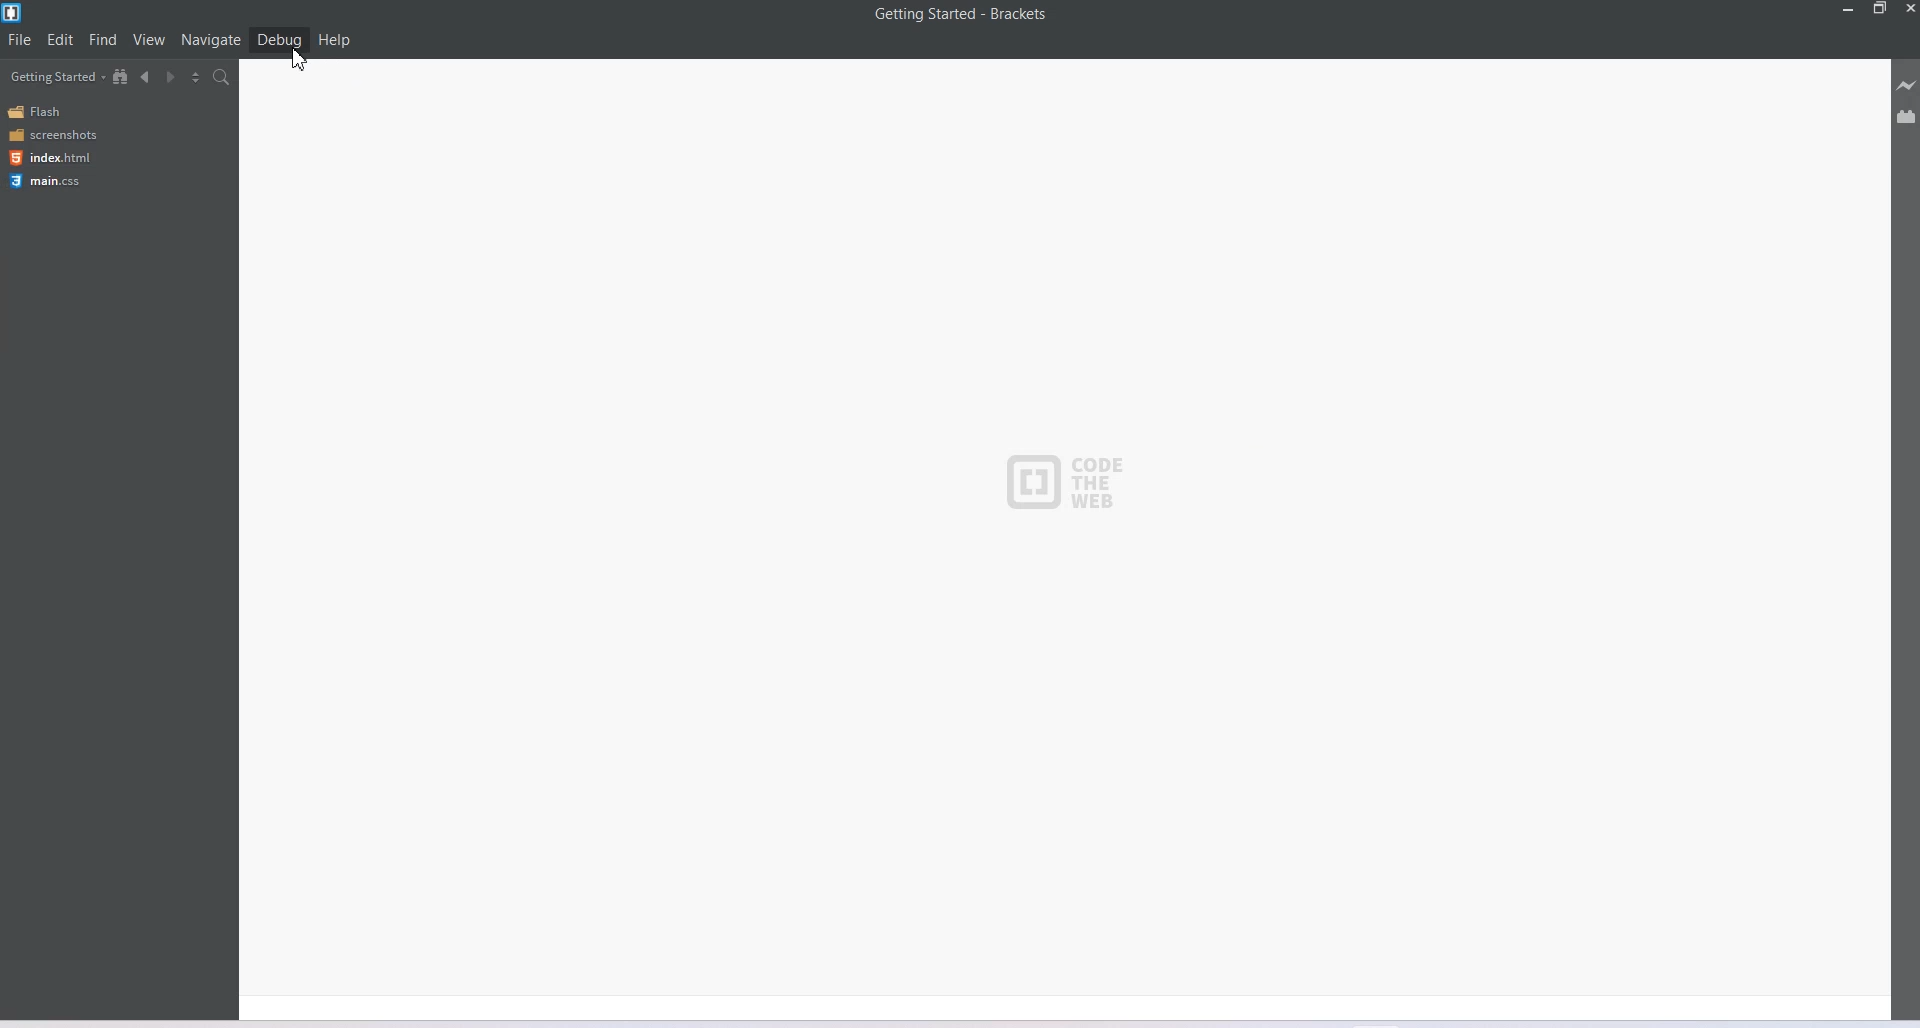 The height and width of the screenshot is (1028, 1920). I want to click on Show file in Tree, so click(121, 75).